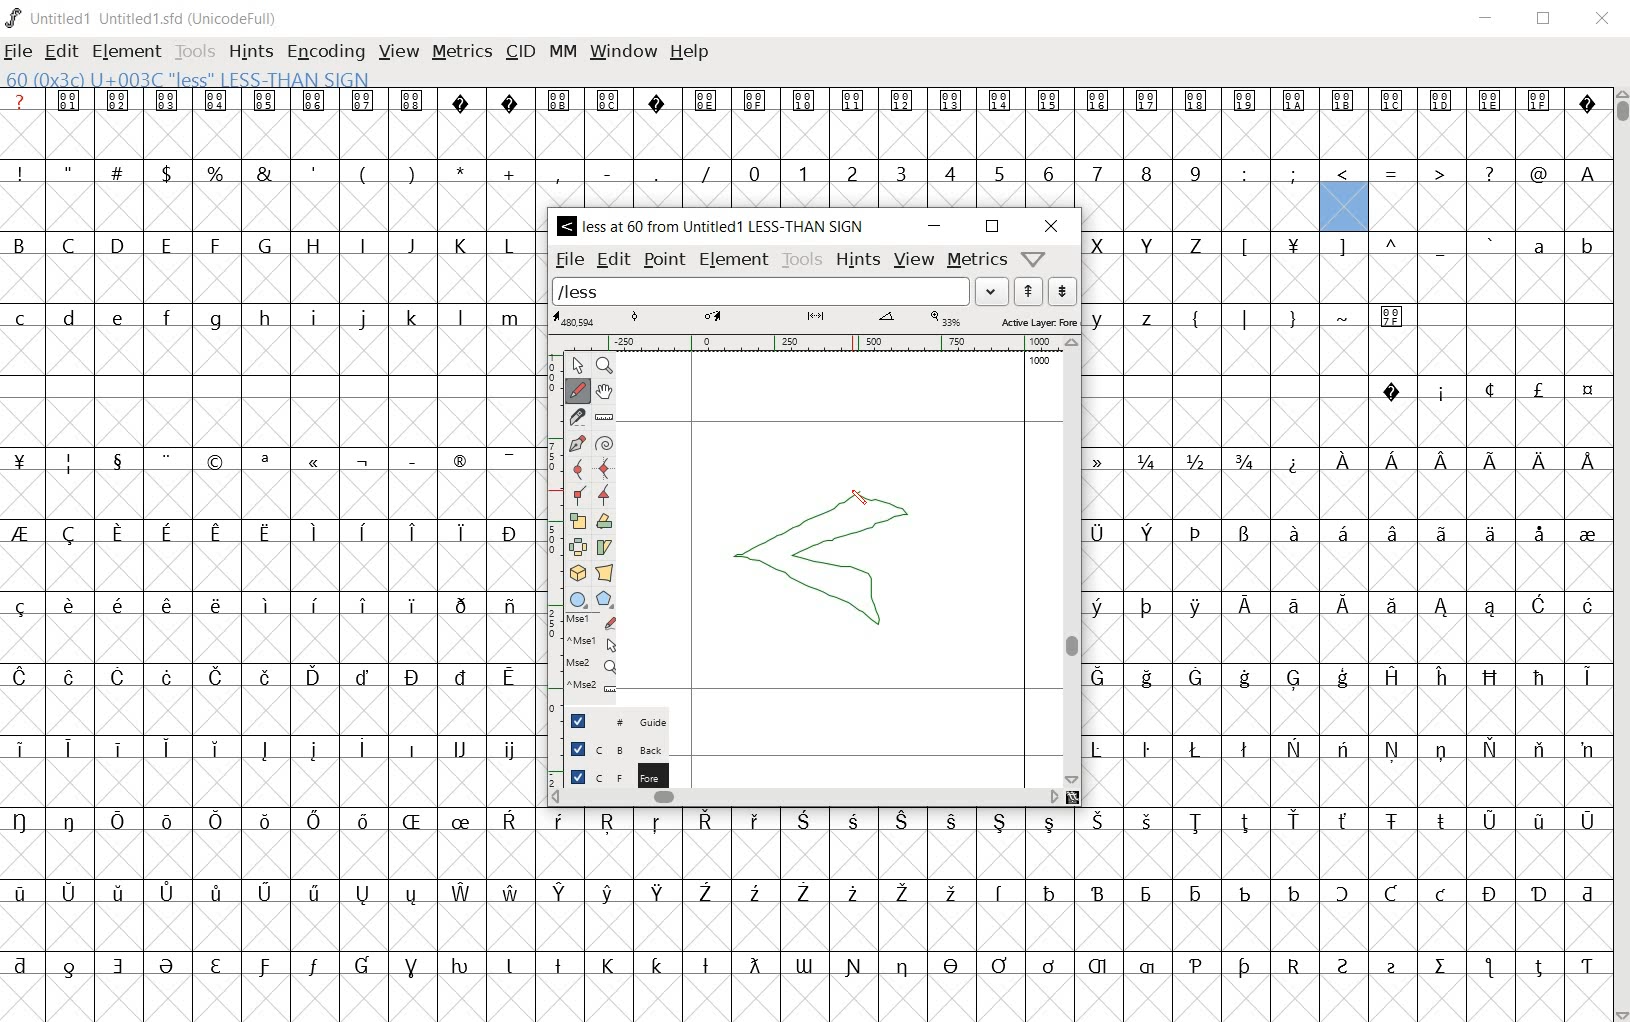  I want to click on foreground, so click(608, 772).